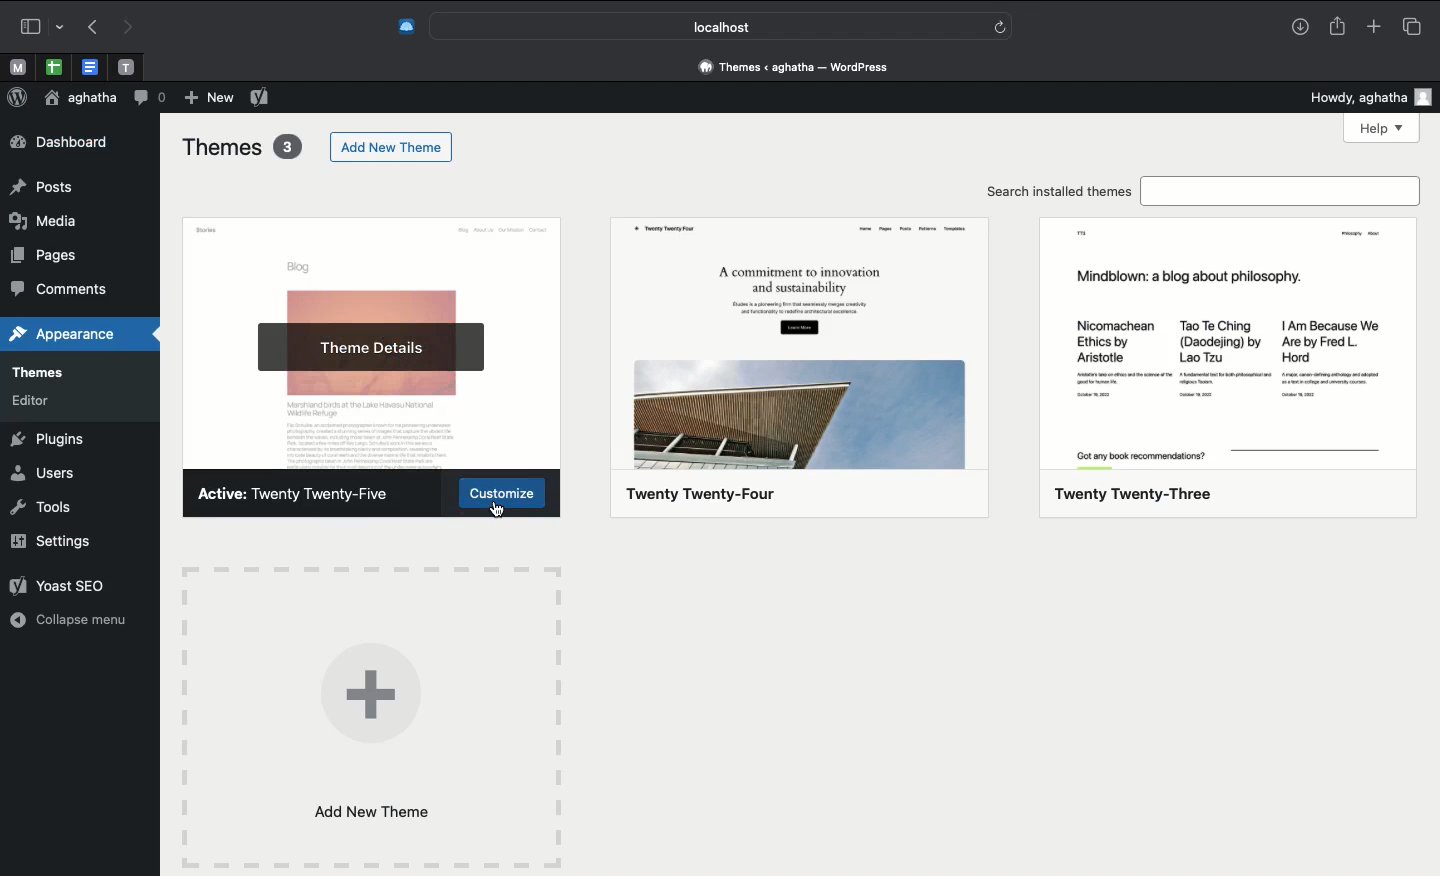 The image size is (1440, 876). What do you see at coordinates (44, 184) in the screenshot?
I see `posts` at bounding box center [44, 184].